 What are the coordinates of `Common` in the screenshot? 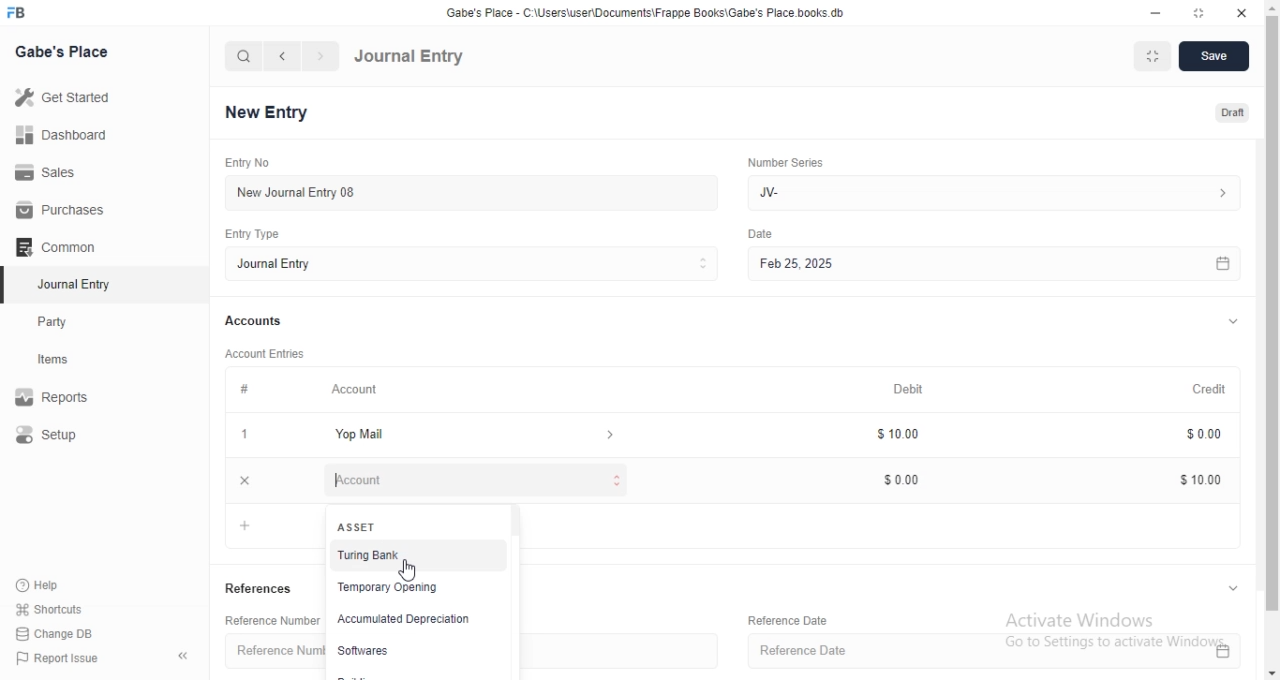 It's located at (60, 247).